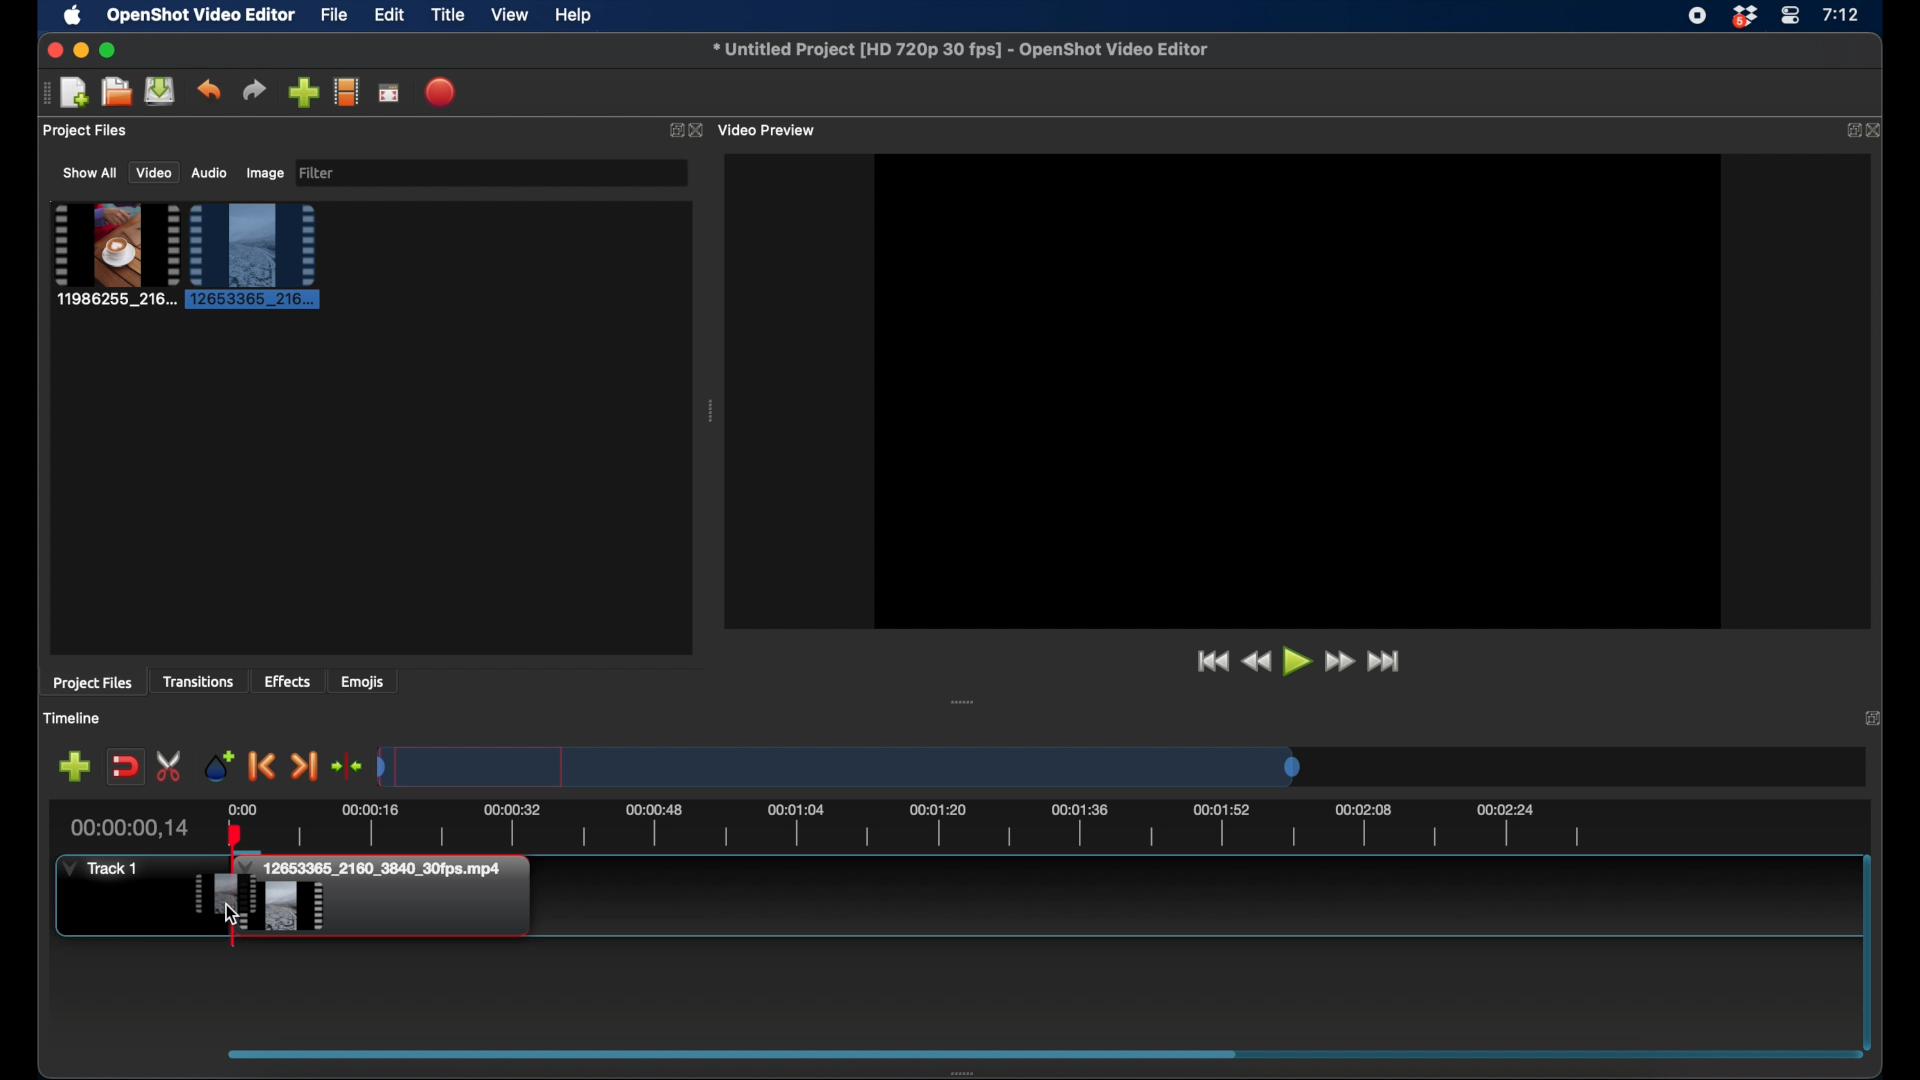 Image resolution: width=1920 pixels, height=1080 pixels. I want to click on transitions, so click(198, 682).